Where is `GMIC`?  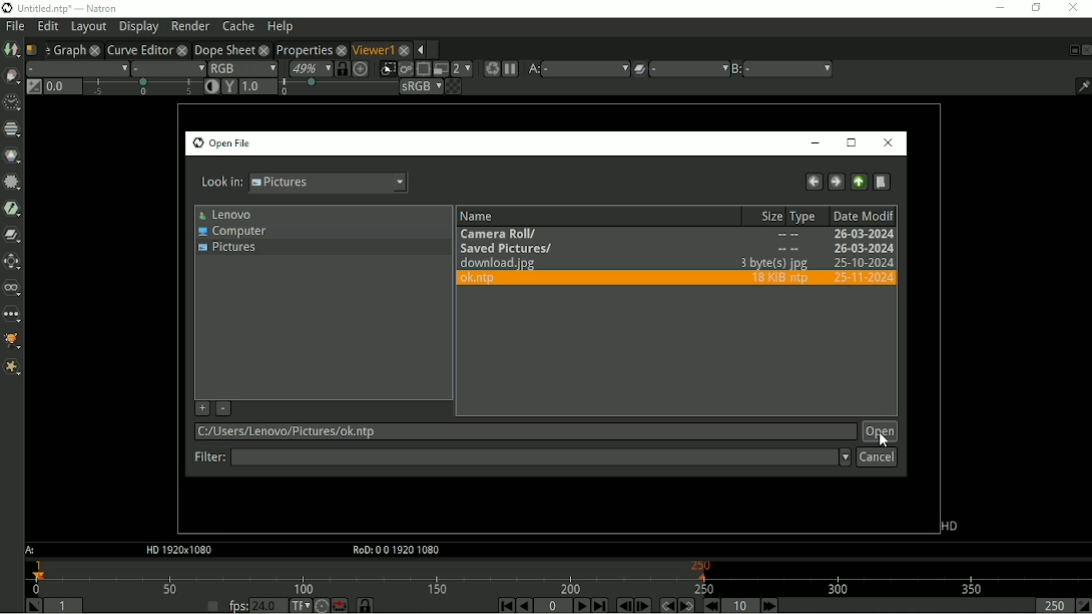
GMIC is located at coordinates (13, 342).